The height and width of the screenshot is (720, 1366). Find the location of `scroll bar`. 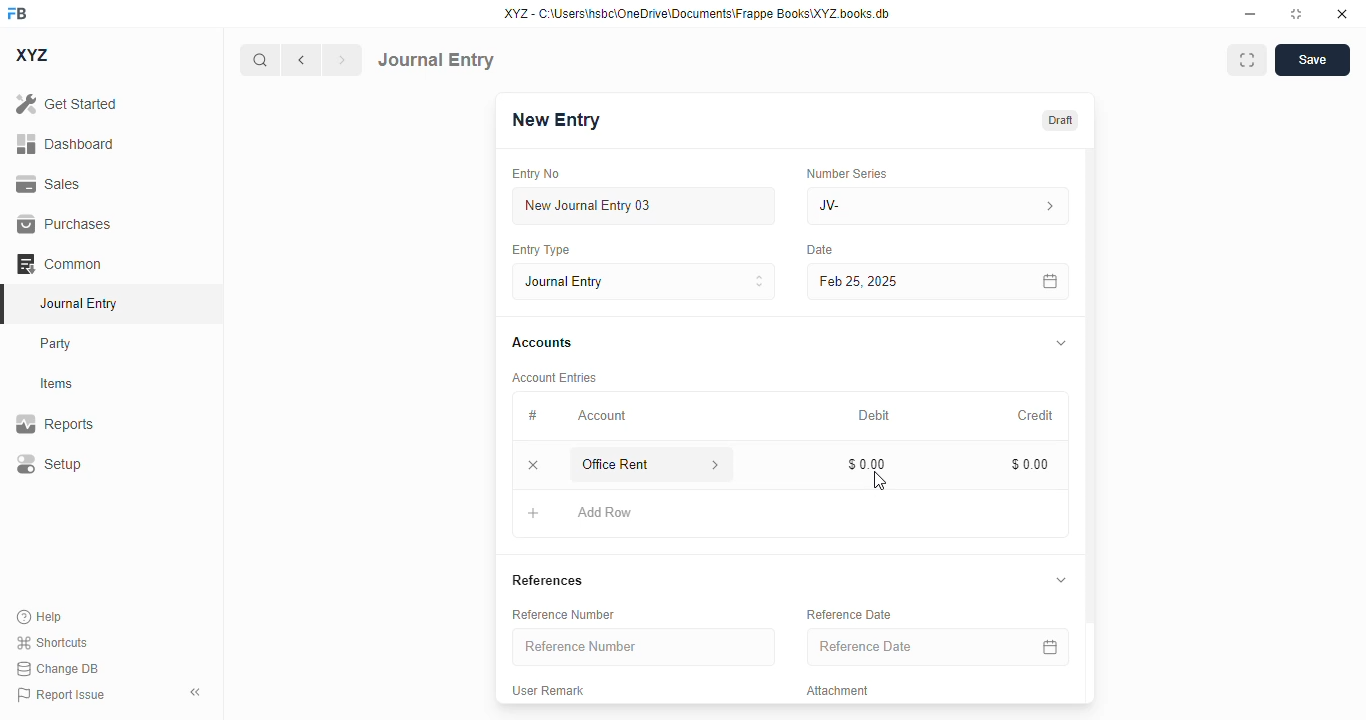

scroll bar is located at coordinates (1091, 424).